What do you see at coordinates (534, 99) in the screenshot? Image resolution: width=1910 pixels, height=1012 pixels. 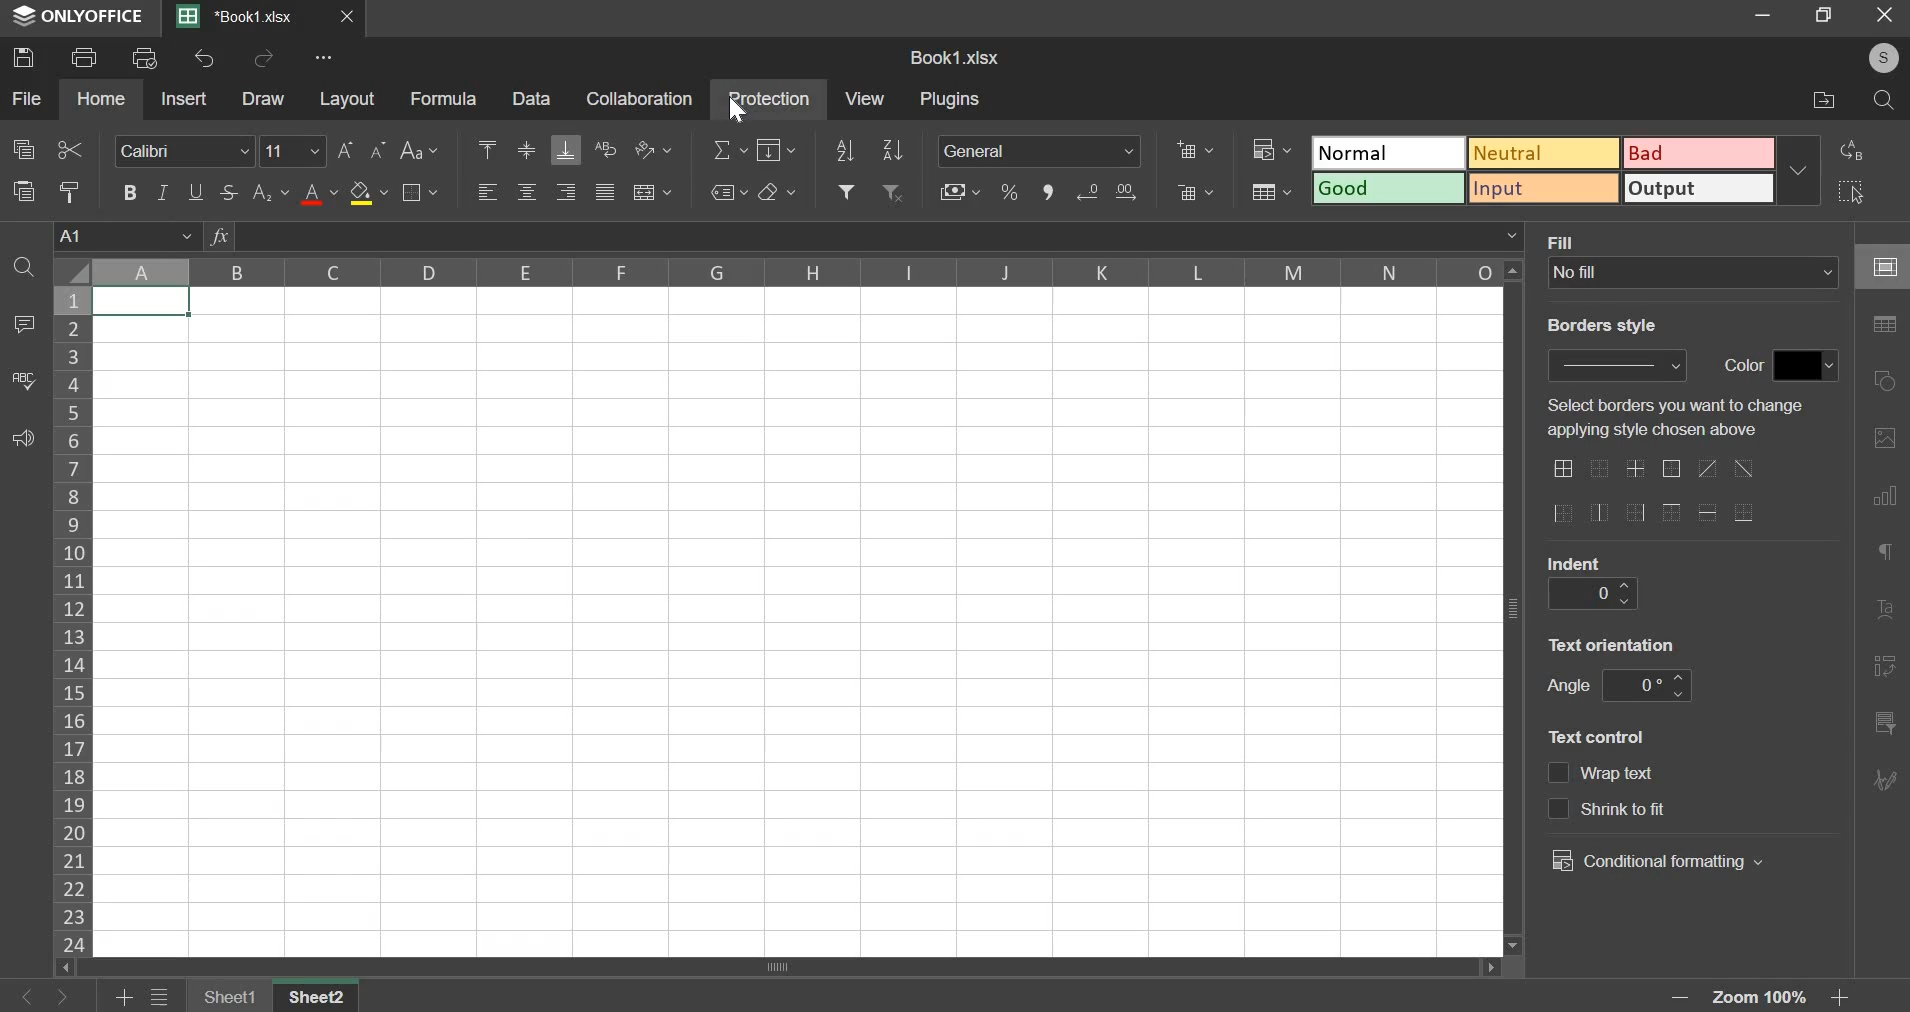 I see `data` at bounding box center [534, 99].